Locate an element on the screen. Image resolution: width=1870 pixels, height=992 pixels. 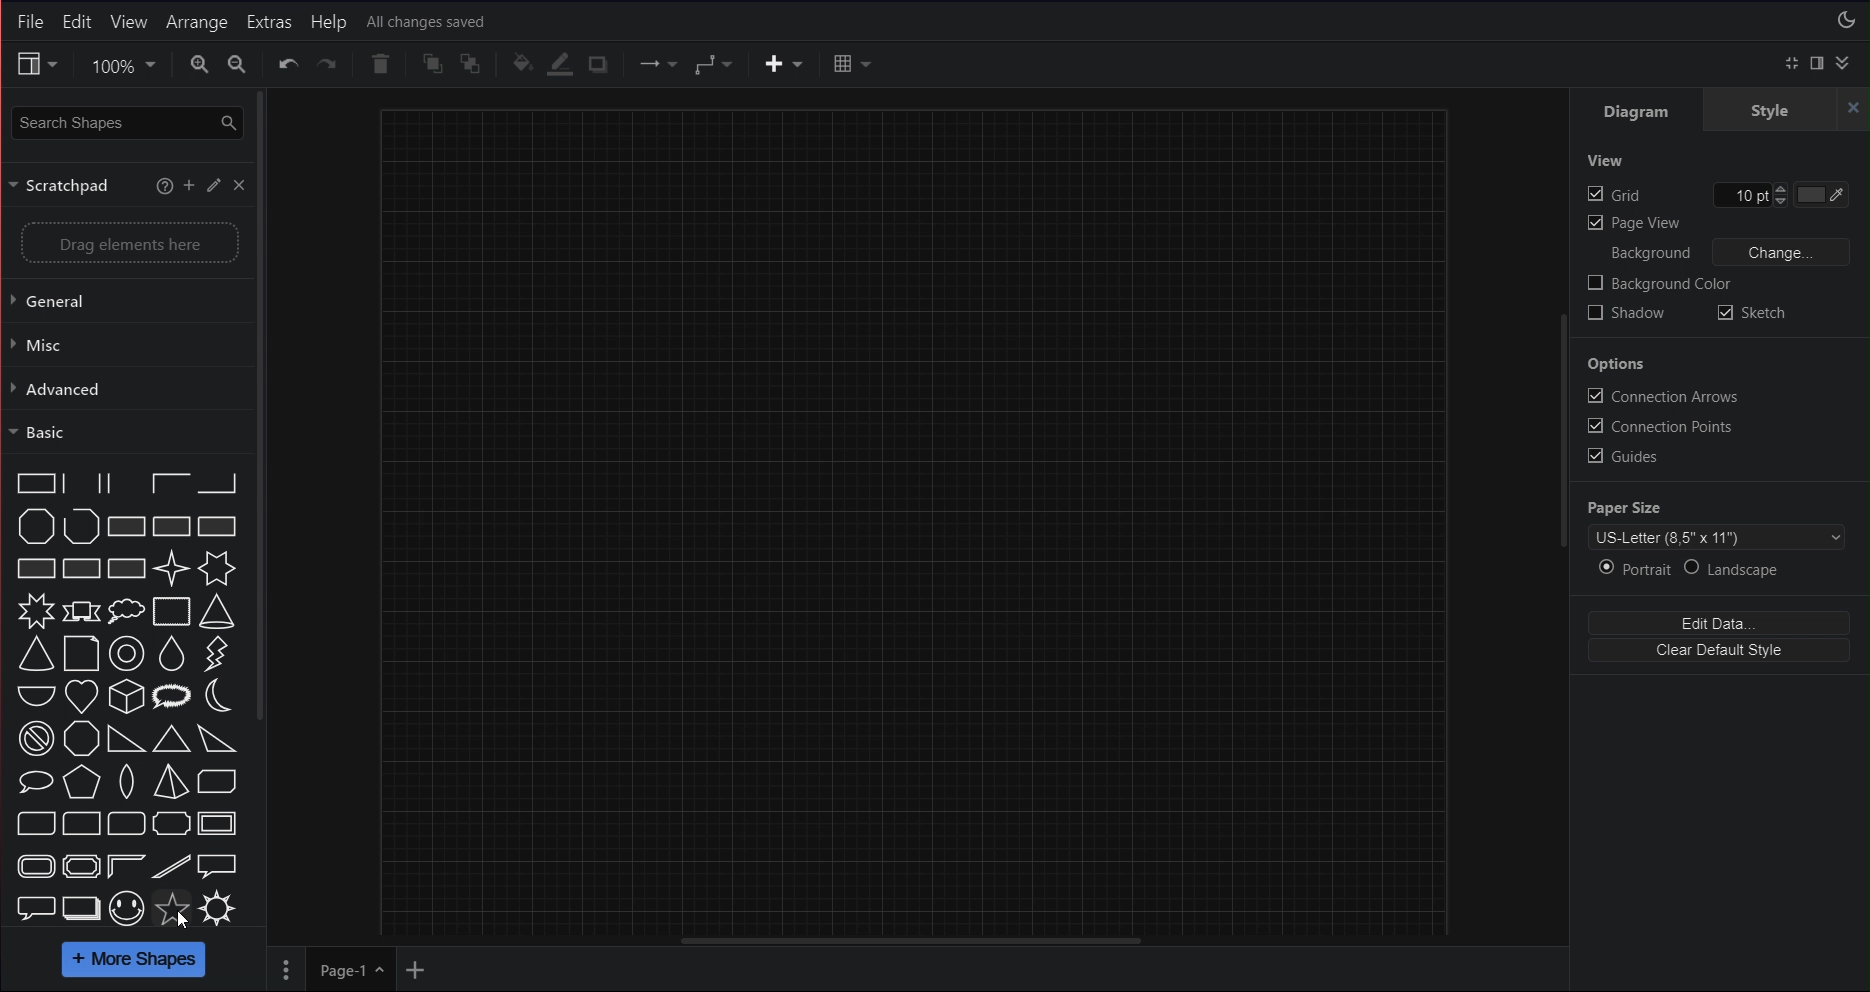
More Shapes is located at coordinates (135, 961).